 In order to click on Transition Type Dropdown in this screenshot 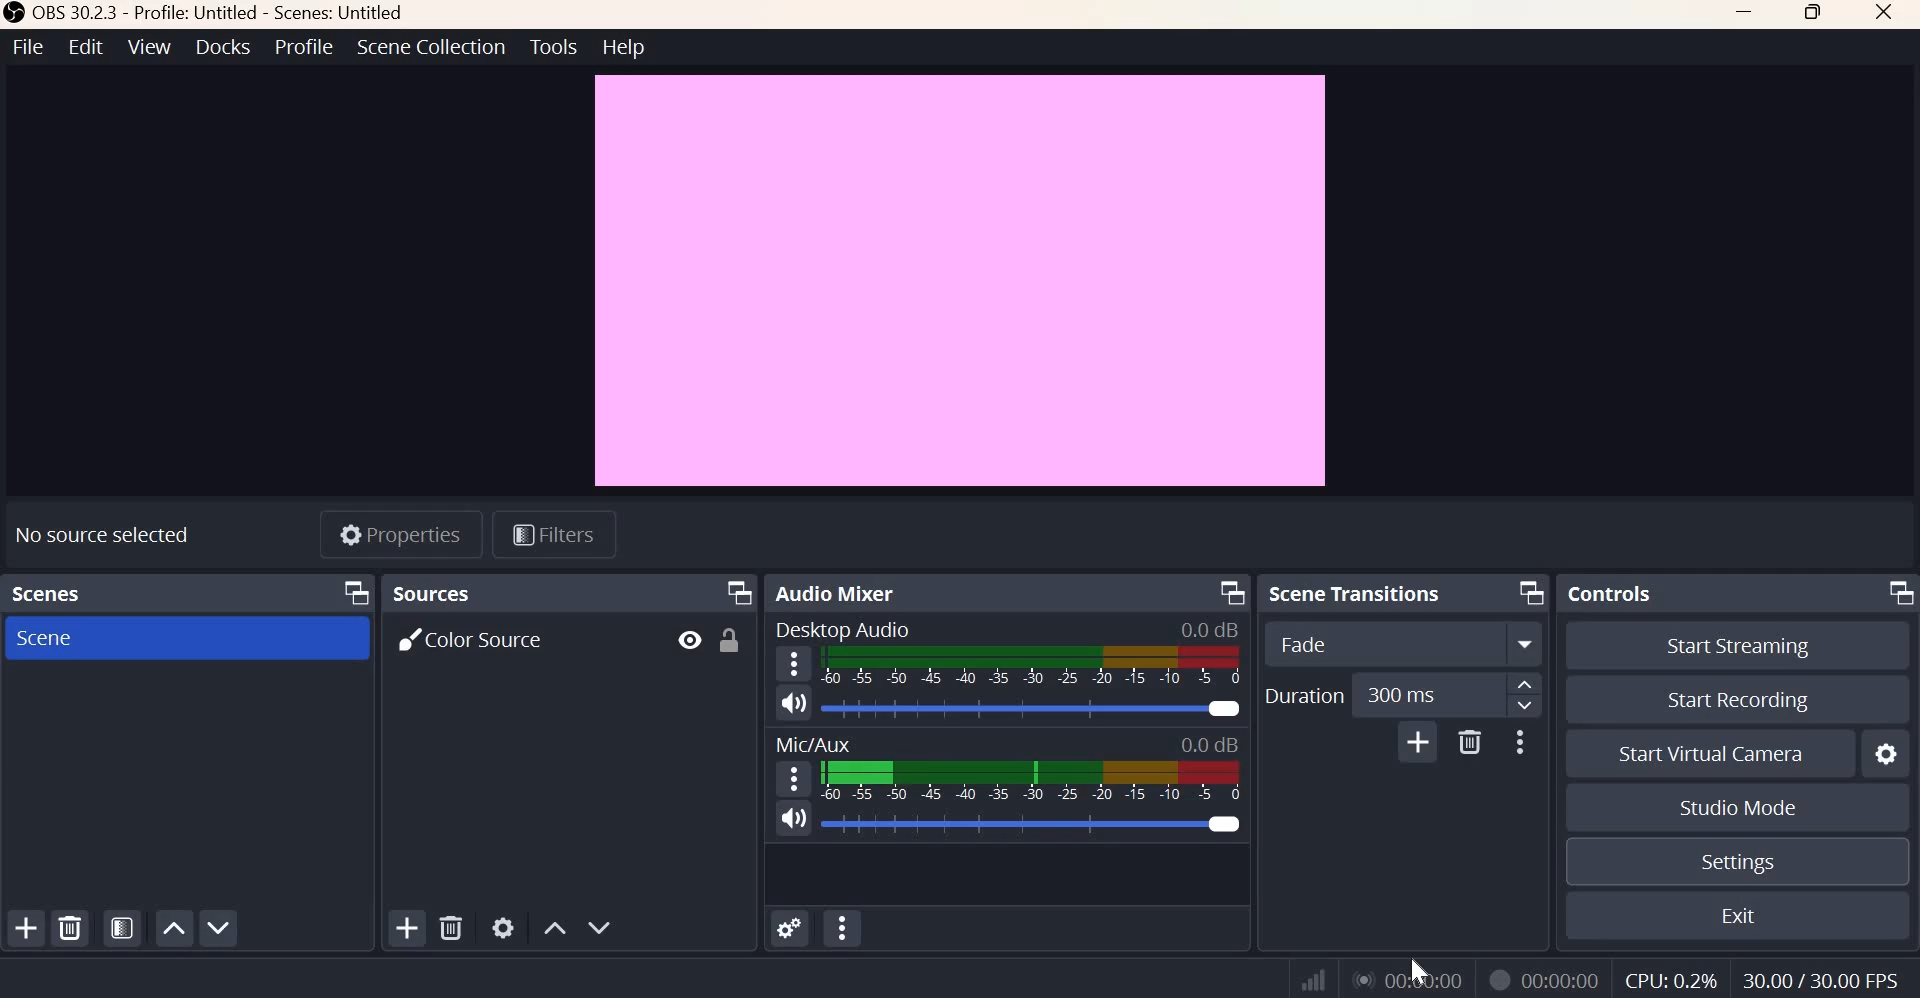, I will do `click(1399, 646)`.